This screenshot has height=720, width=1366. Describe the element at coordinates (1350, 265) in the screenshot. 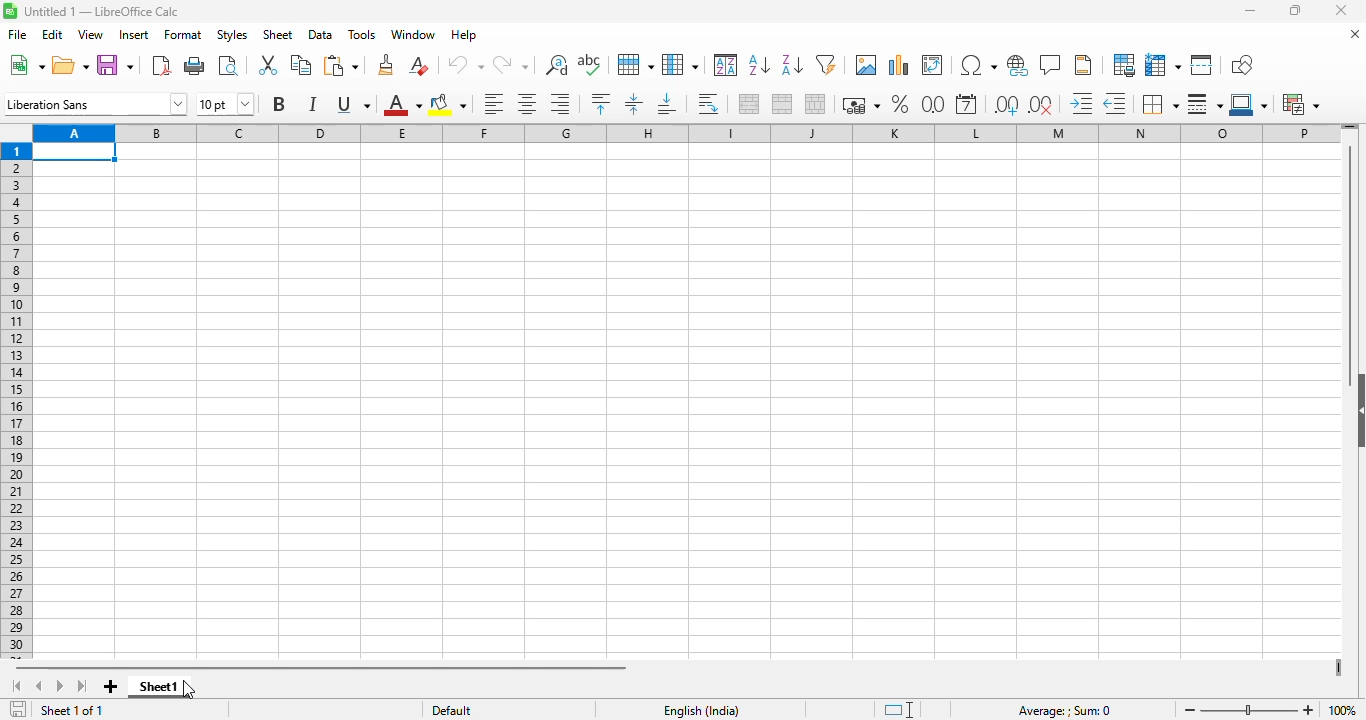

I see `vertical scroll bar` at that location.